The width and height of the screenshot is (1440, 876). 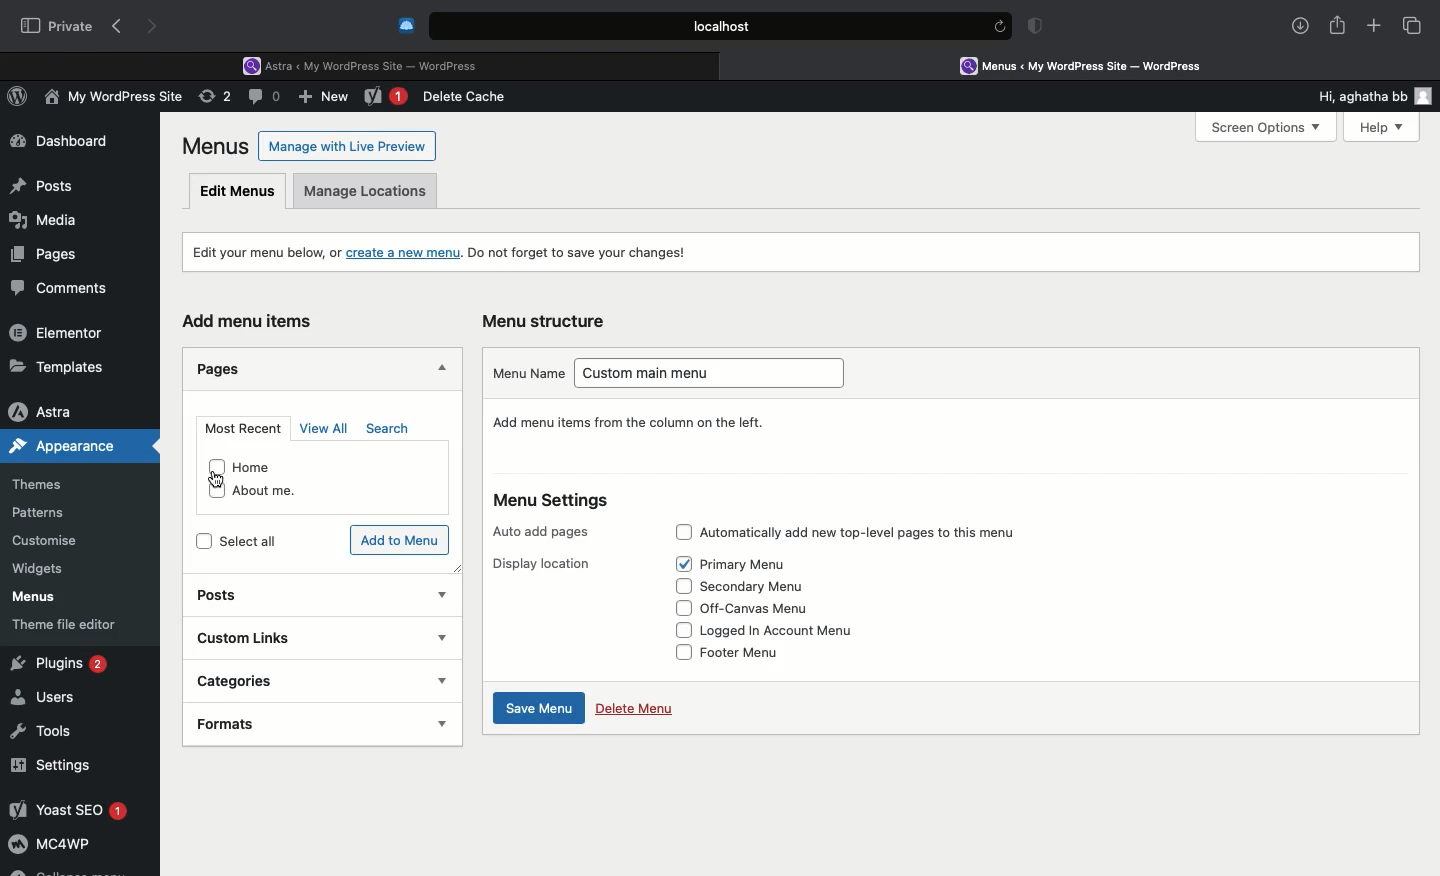 I want to click on Check box, so click(x=681, y=564).